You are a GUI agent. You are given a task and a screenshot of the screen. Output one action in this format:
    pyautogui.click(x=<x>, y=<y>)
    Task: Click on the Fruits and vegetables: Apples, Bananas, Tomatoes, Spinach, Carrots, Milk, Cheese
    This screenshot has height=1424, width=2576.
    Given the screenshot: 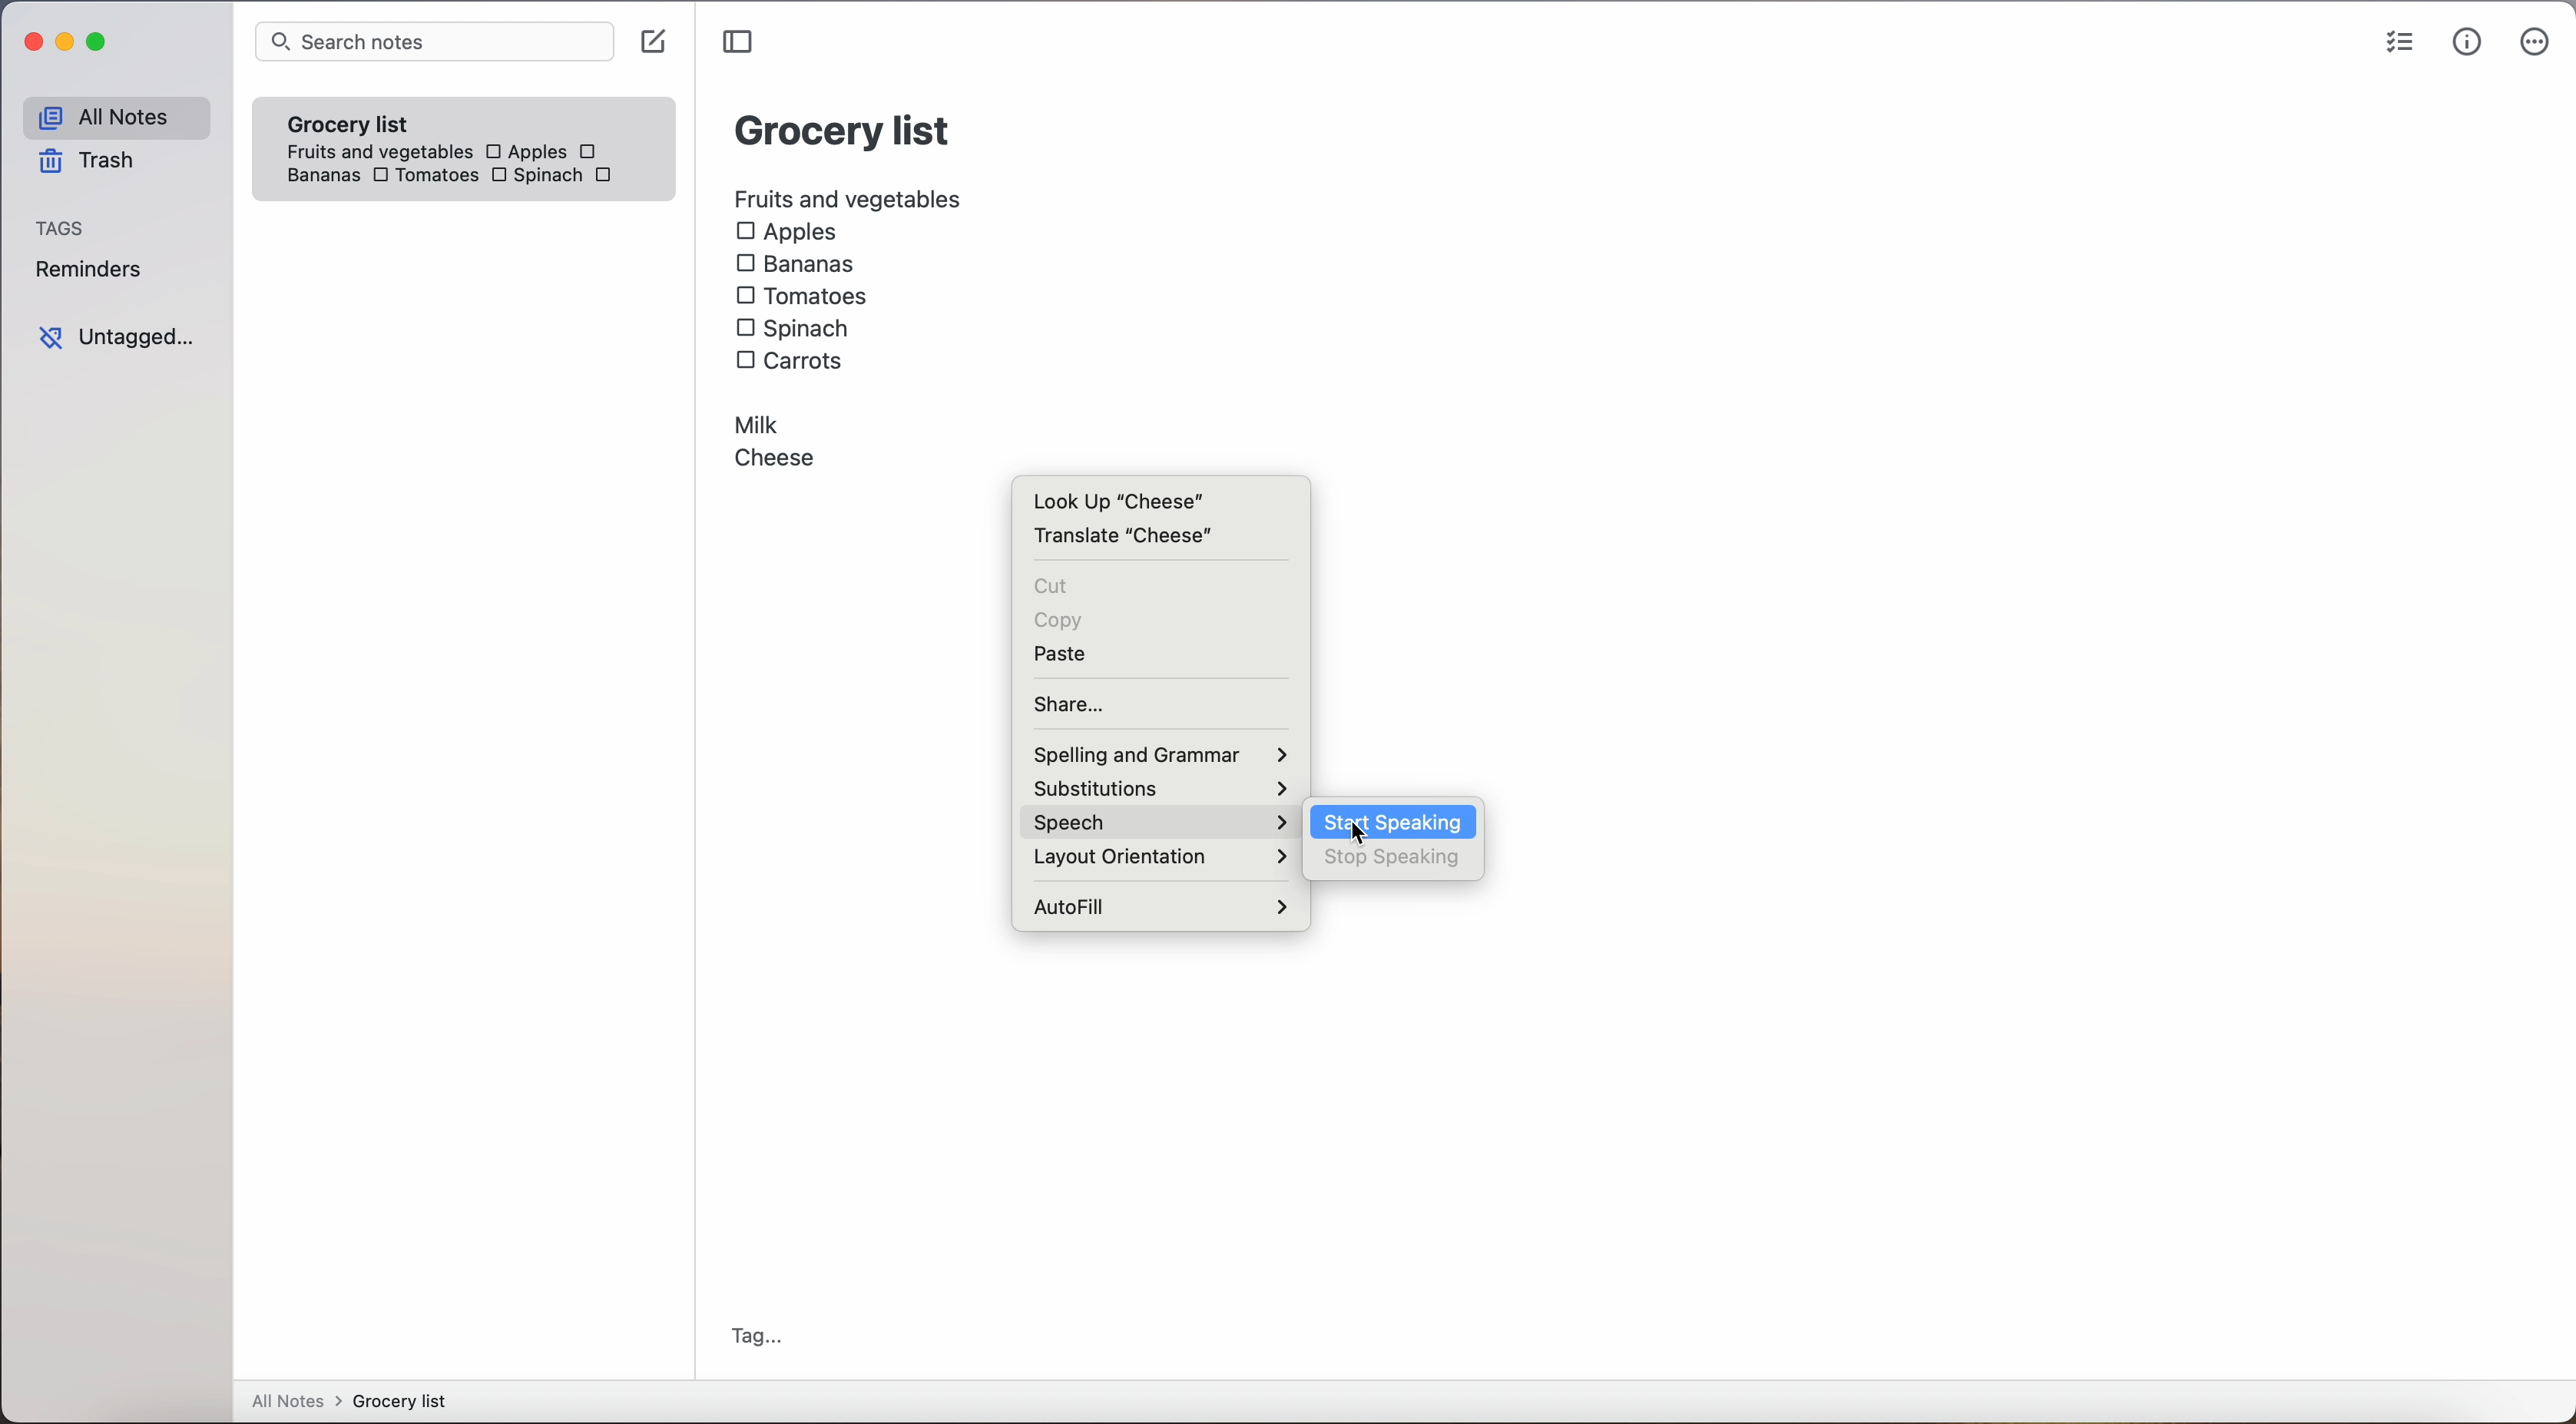 What is the action you would take?
    pyautogui.click(x=847, y=330)
    